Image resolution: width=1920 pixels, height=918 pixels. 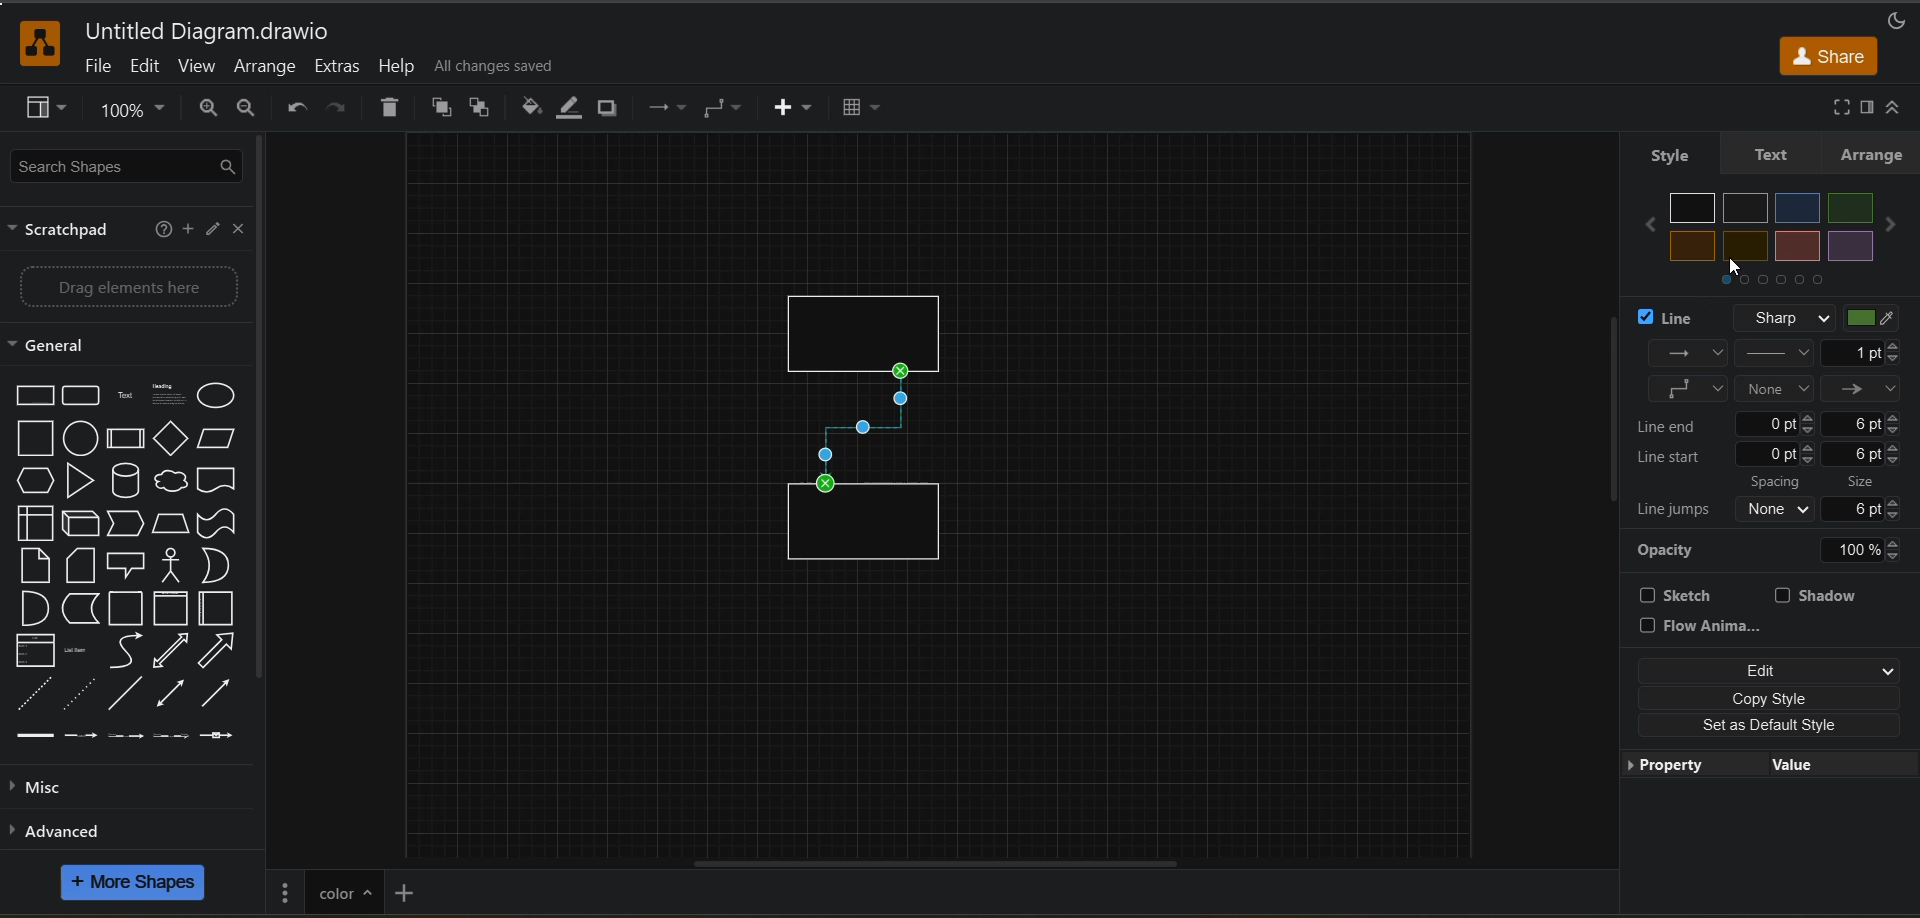 What do you see at coordinates (795, 109) in the screenshot?
I see `insert` at bounding box center [795, 109].